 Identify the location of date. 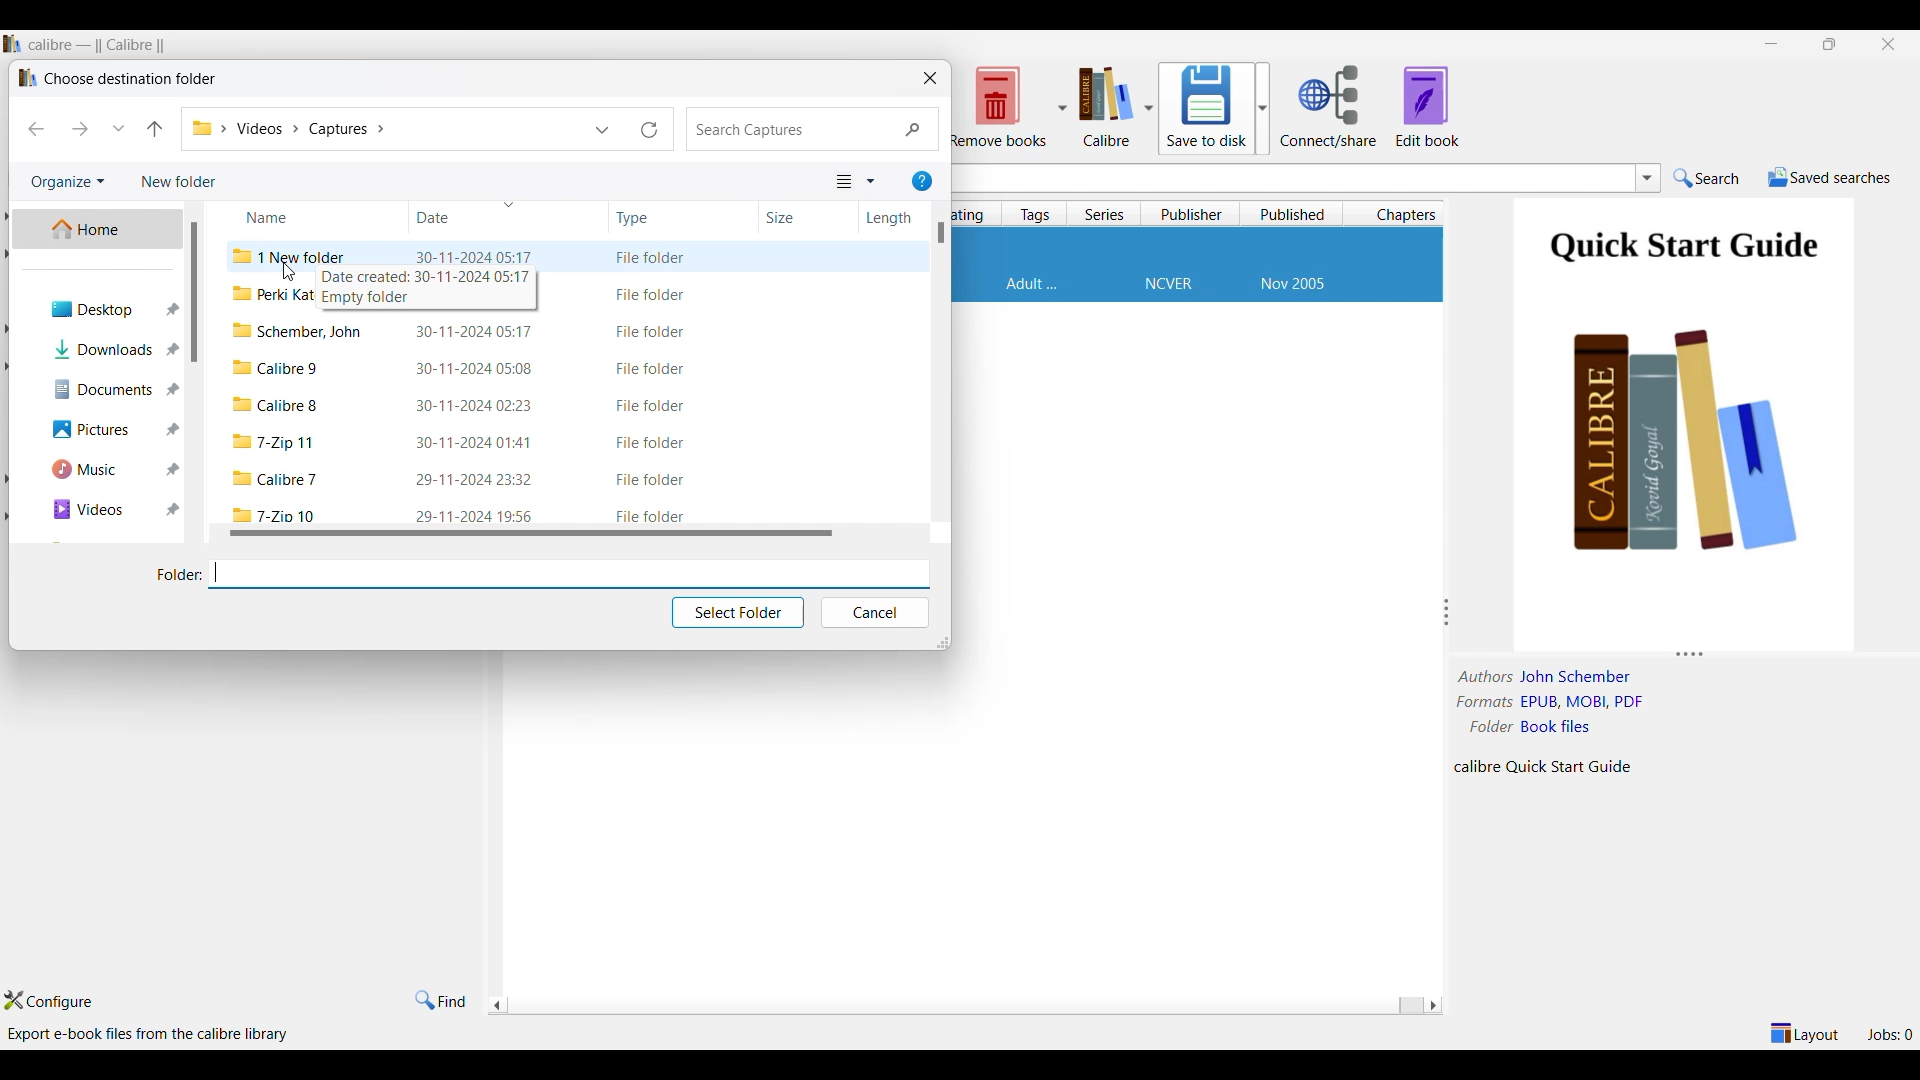
(476, 442).